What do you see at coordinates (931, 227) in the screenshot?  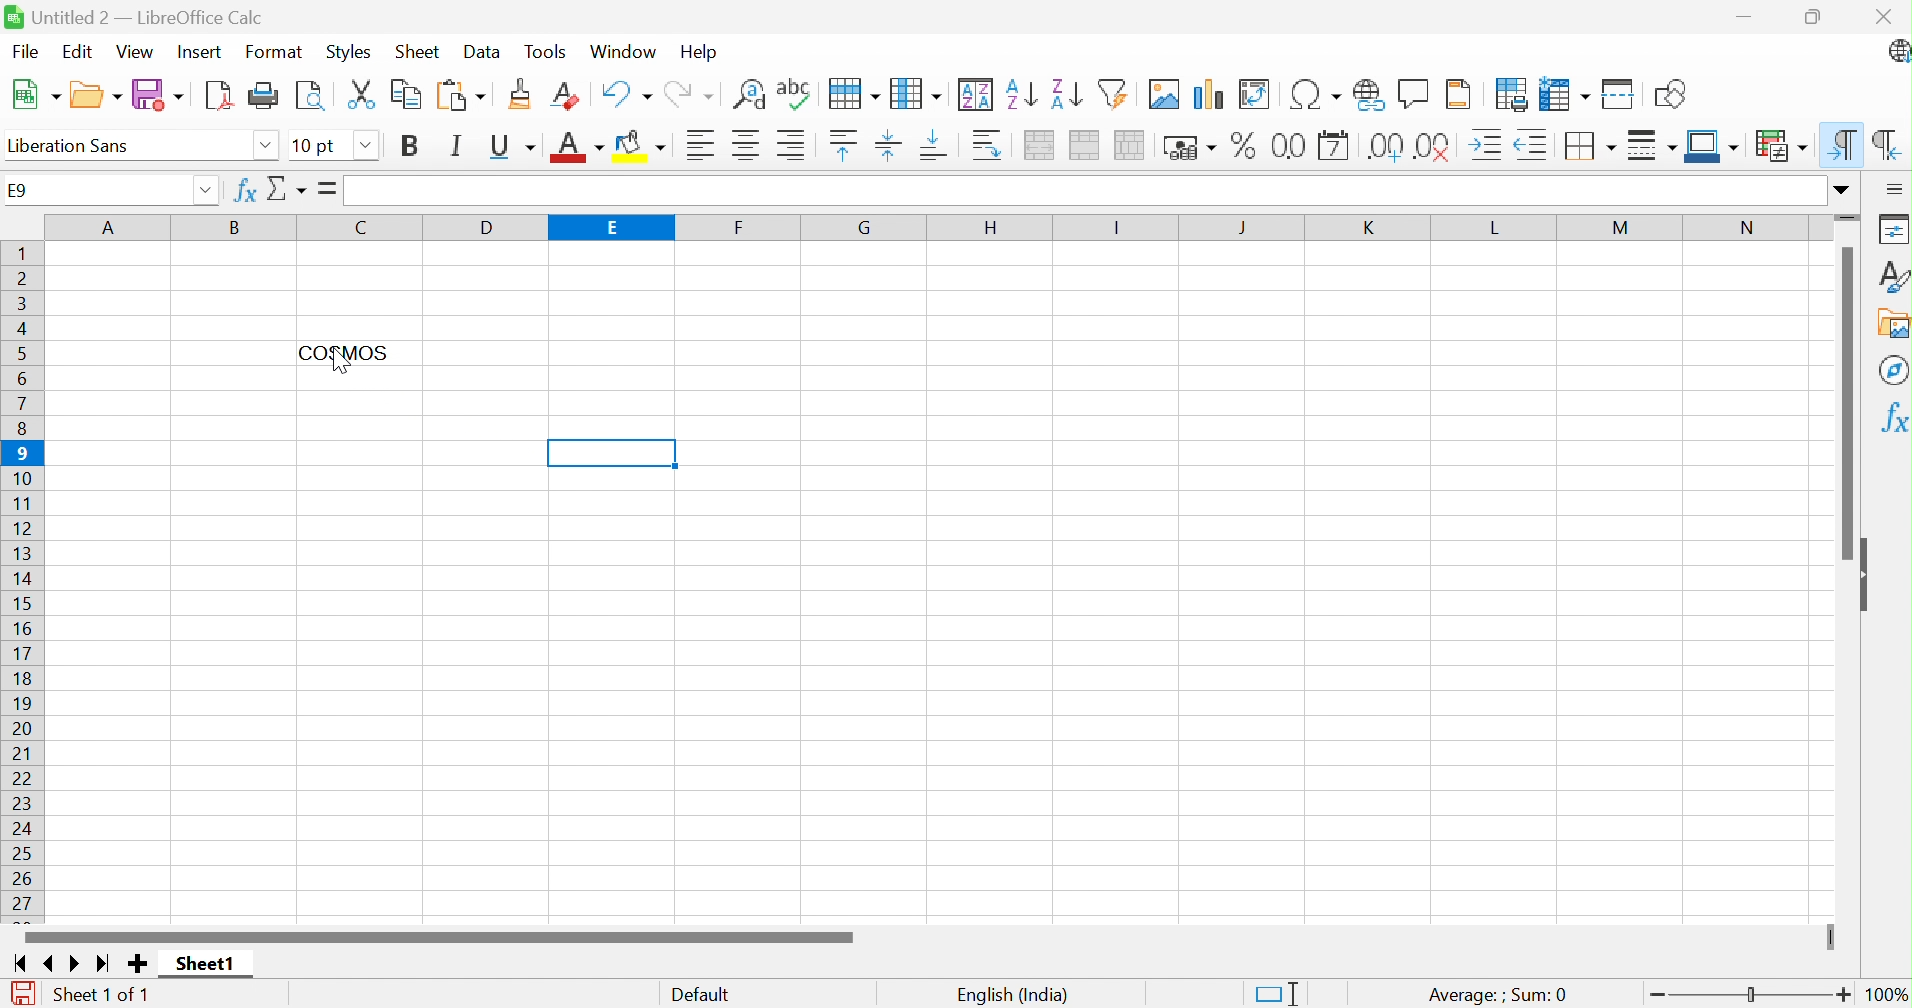 I see `Column names` at bounding box center [931, 227].